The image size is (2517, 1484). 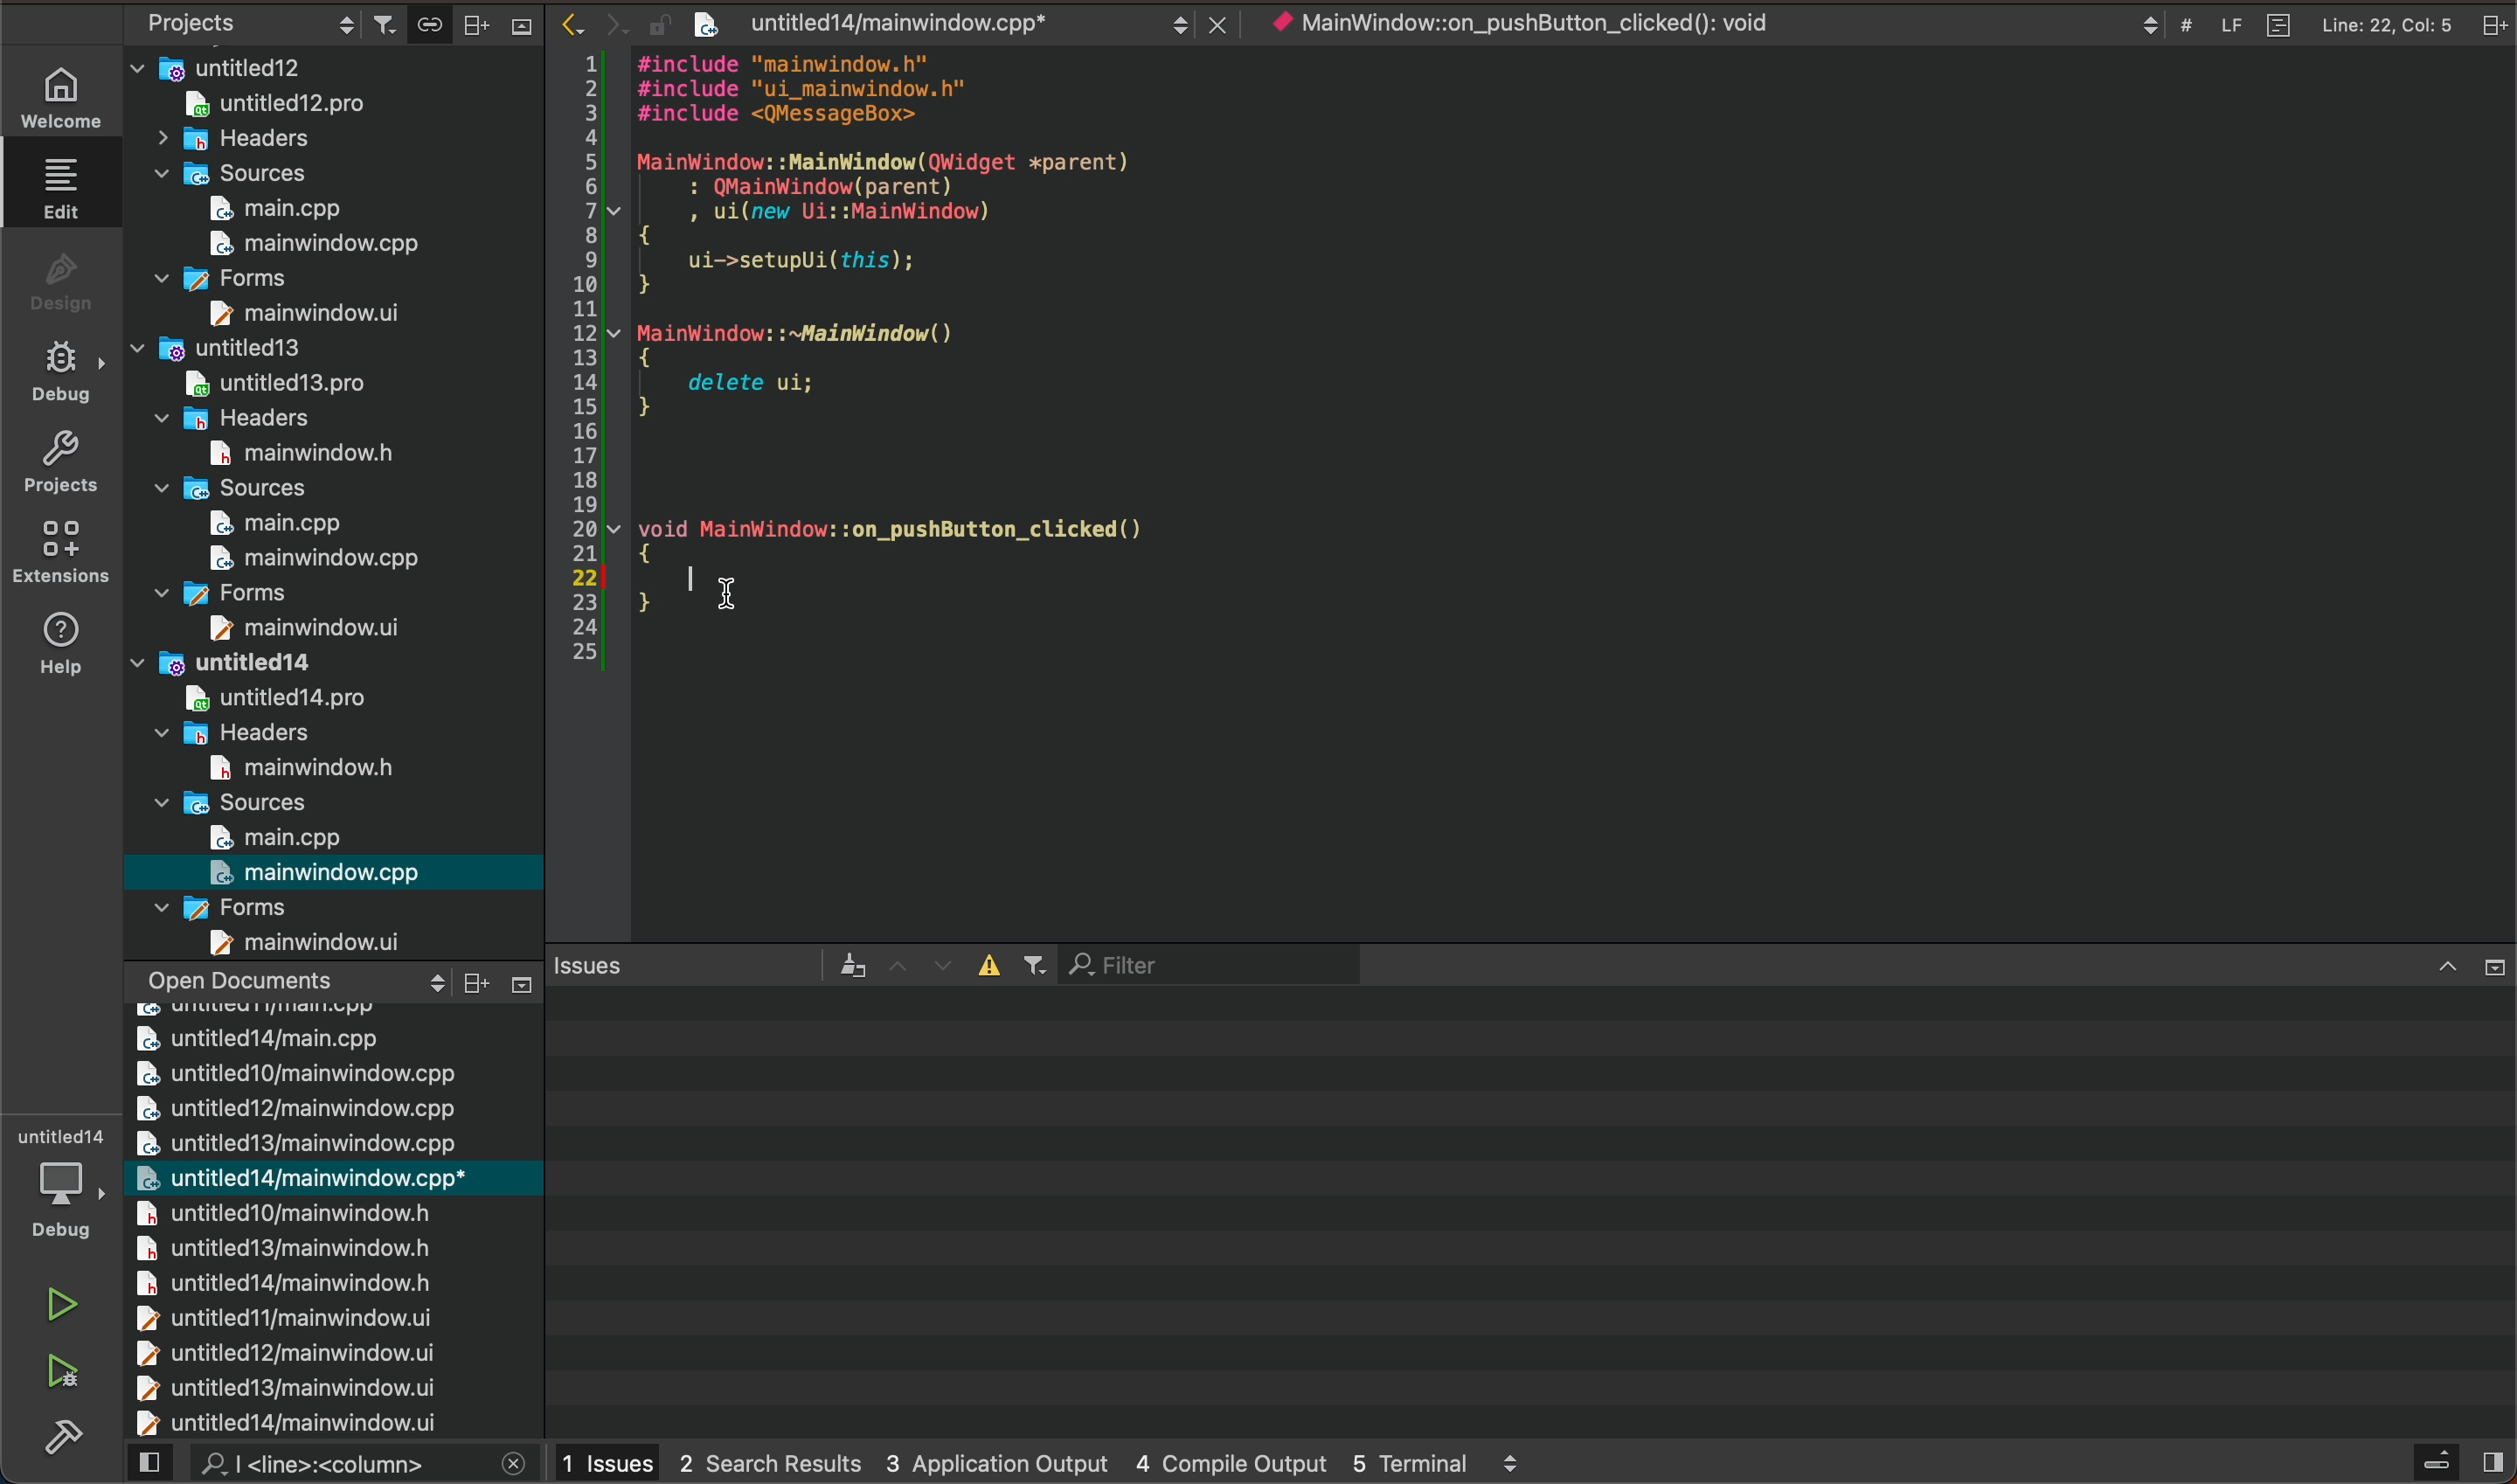 What do you see at coordinates (332, 1220) in the screenshot?
I see `chaged files` at bounding box center [332, 1220].